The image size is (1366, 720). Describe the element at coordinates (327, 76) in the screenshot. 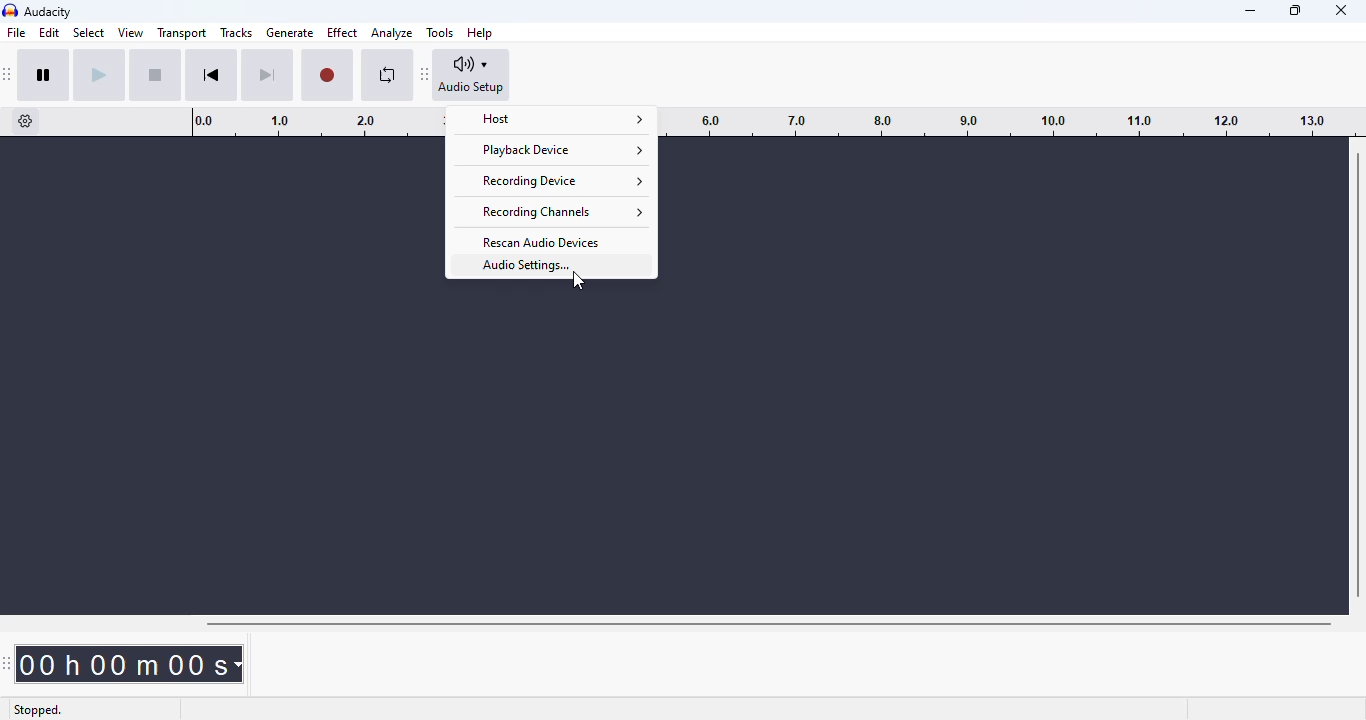

I see `record` at that location.